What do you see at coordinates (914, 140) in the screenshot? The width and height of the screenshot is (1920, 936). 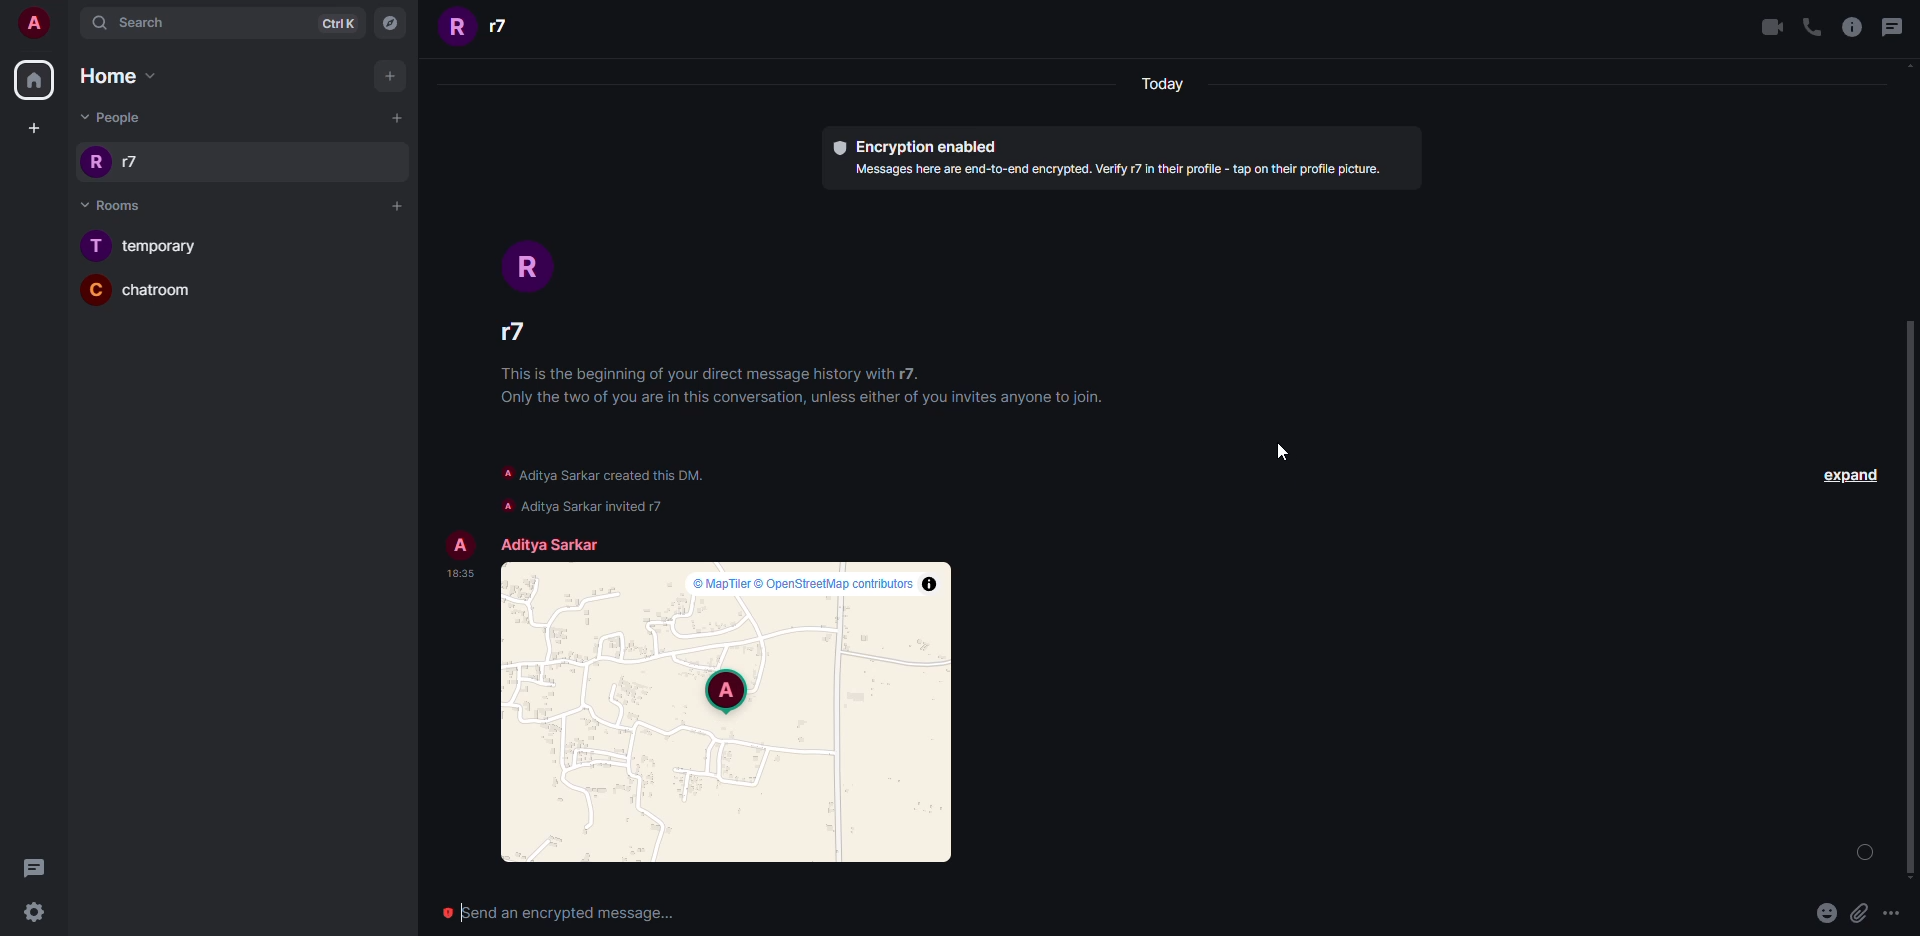 I see `Encryption enabled` at bounding box center [914, 140].